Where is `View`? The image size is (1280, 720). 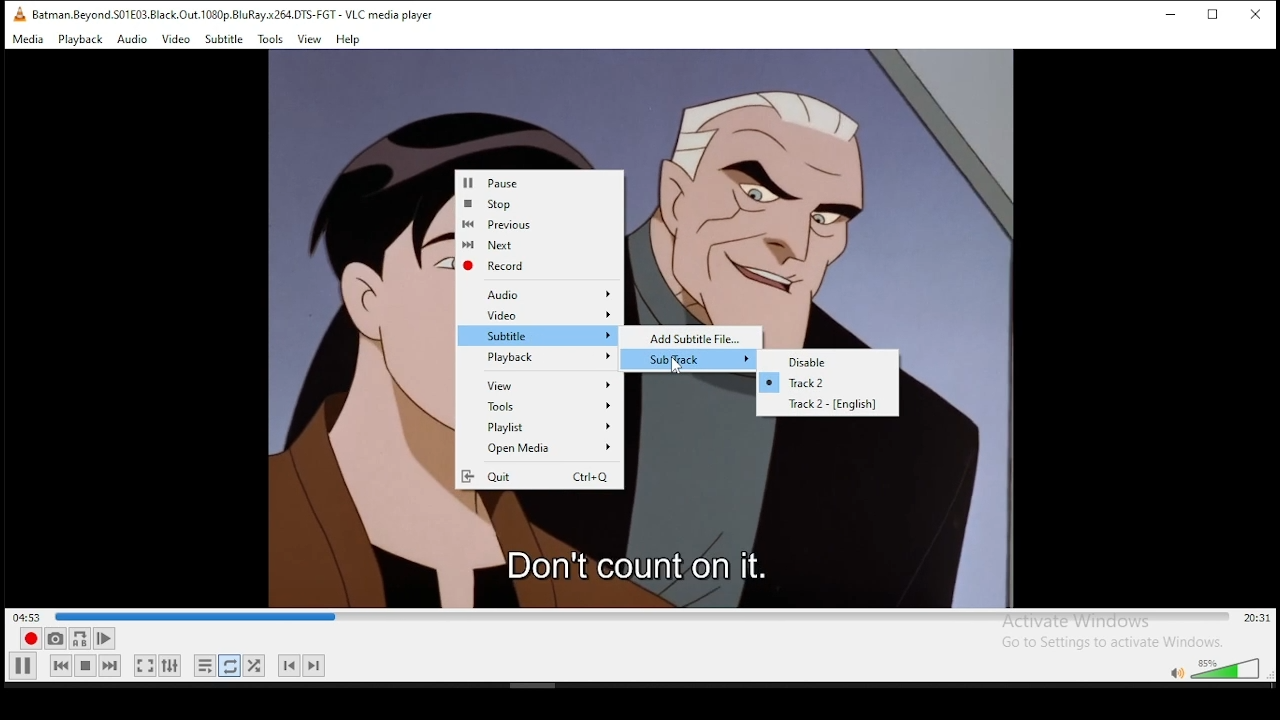
View is located at coordinates (311, 40).